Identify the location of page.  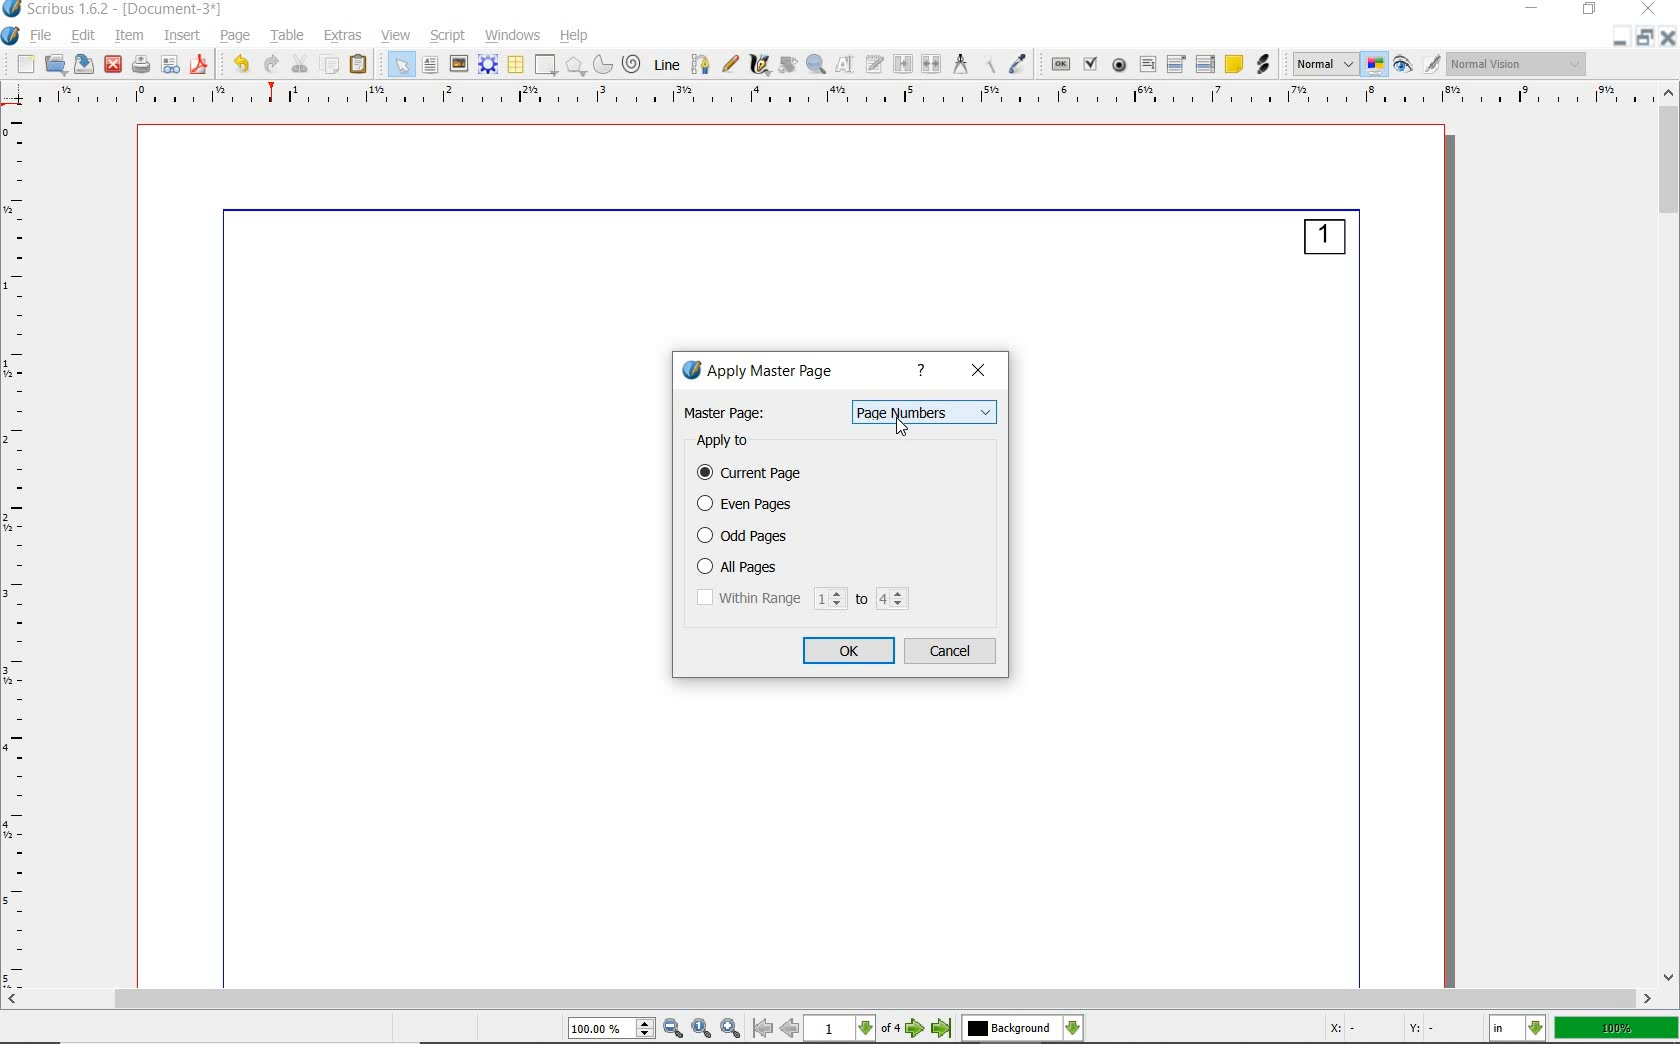
(234, 35).